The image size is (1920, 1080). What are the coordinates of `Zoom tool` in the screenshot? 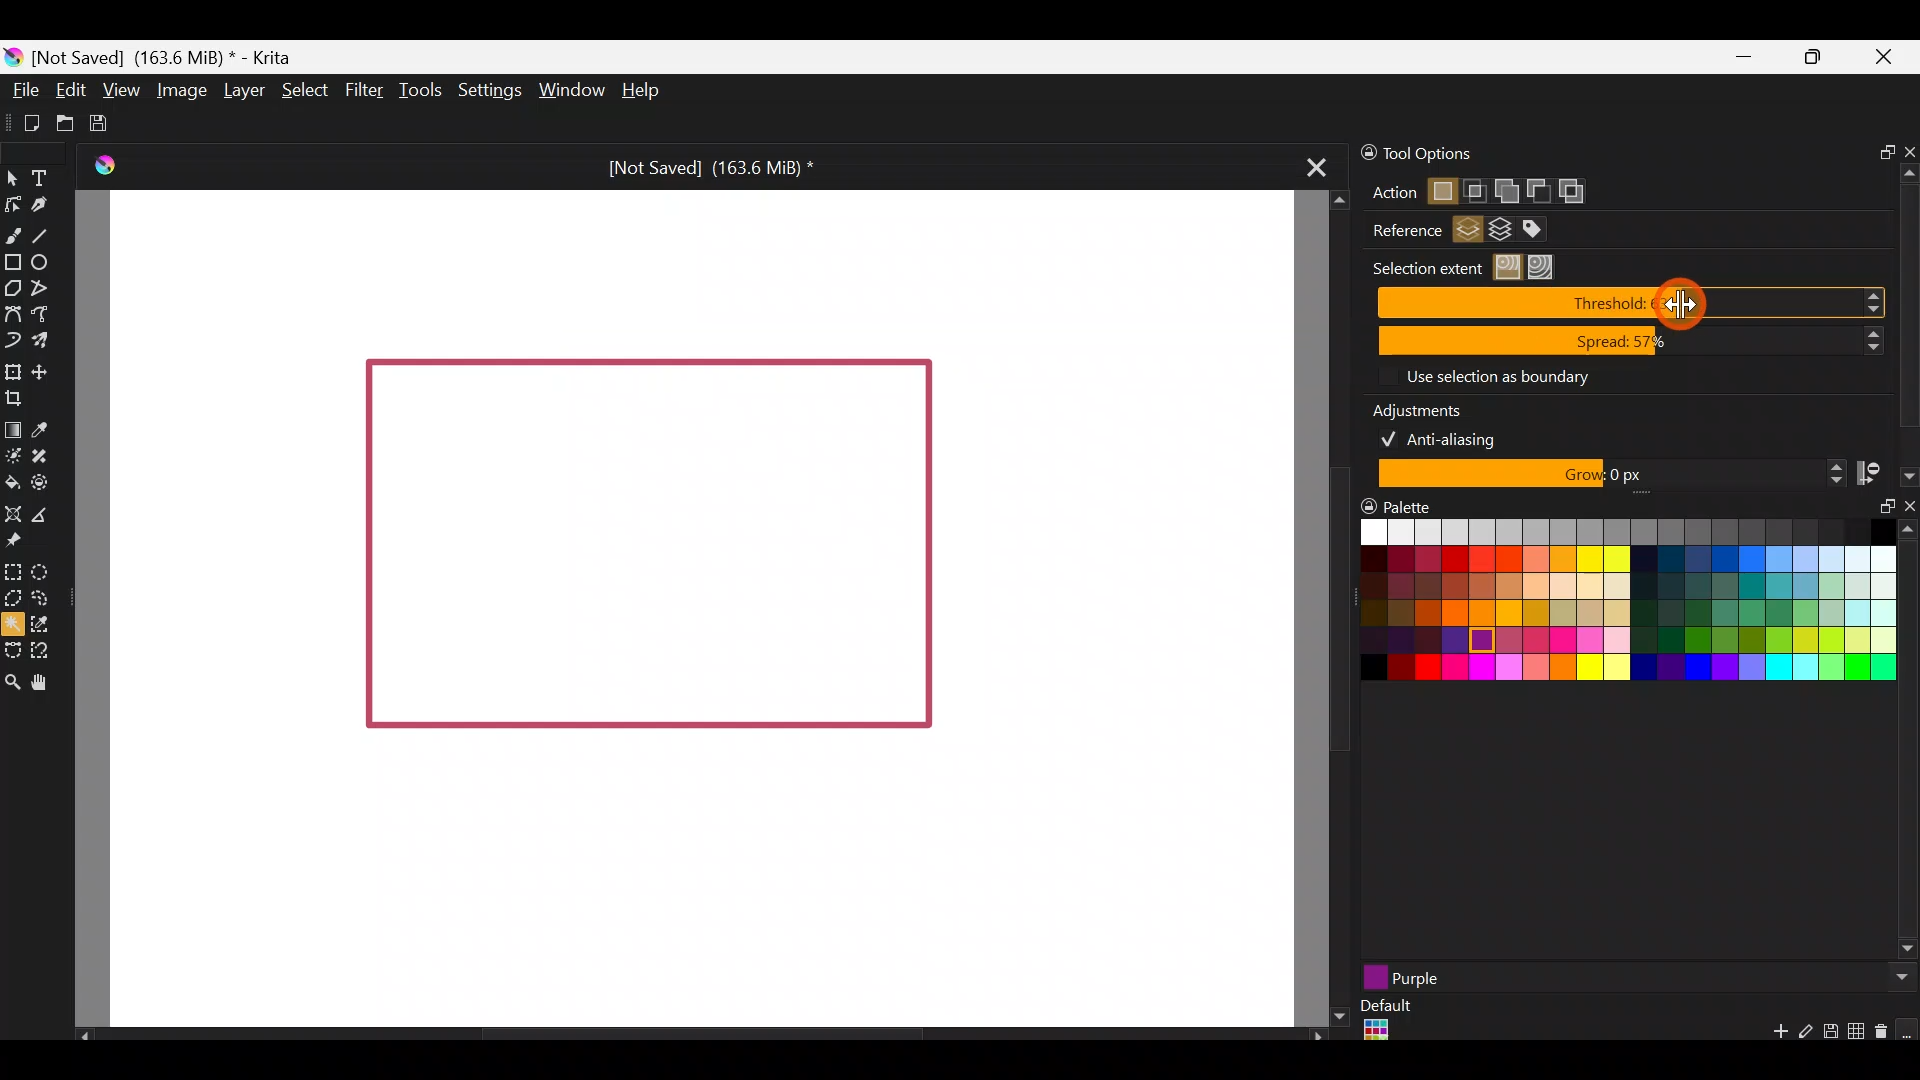 It's located at (12, 680).